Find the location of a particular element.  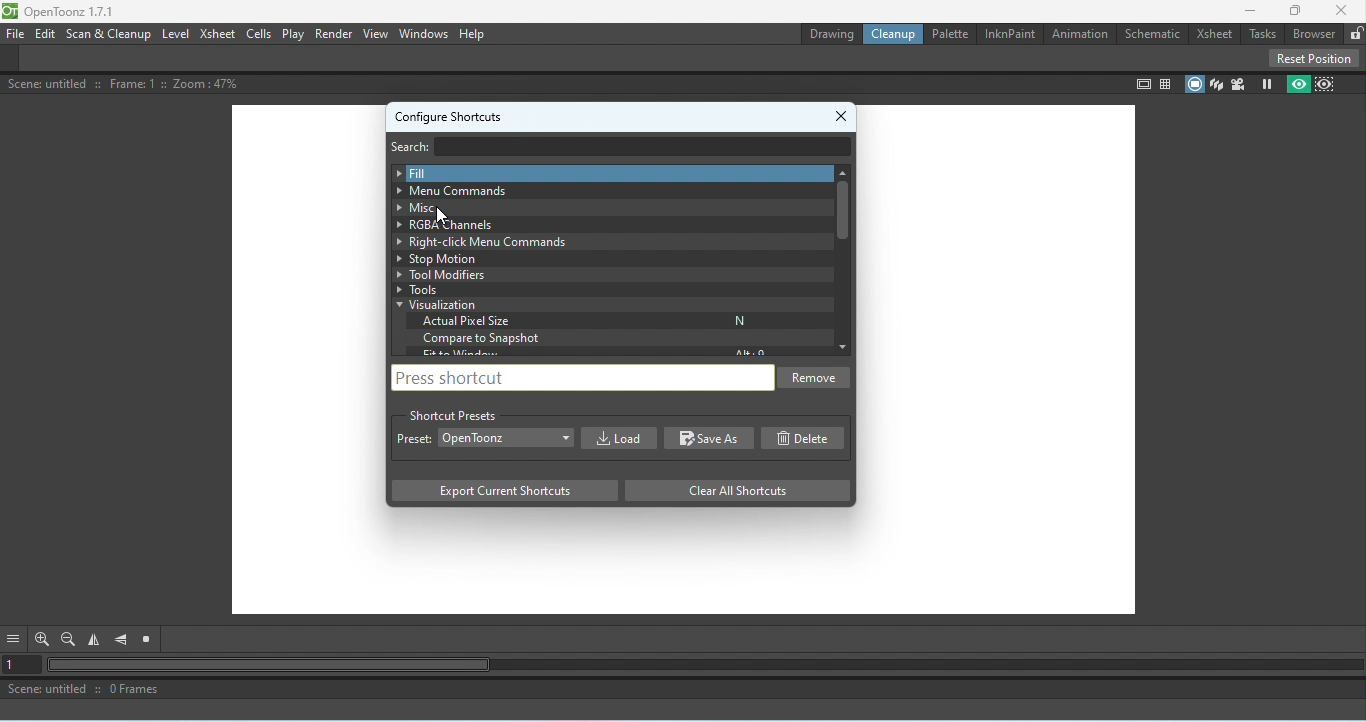

Cells is located at coordinates (261, 32).